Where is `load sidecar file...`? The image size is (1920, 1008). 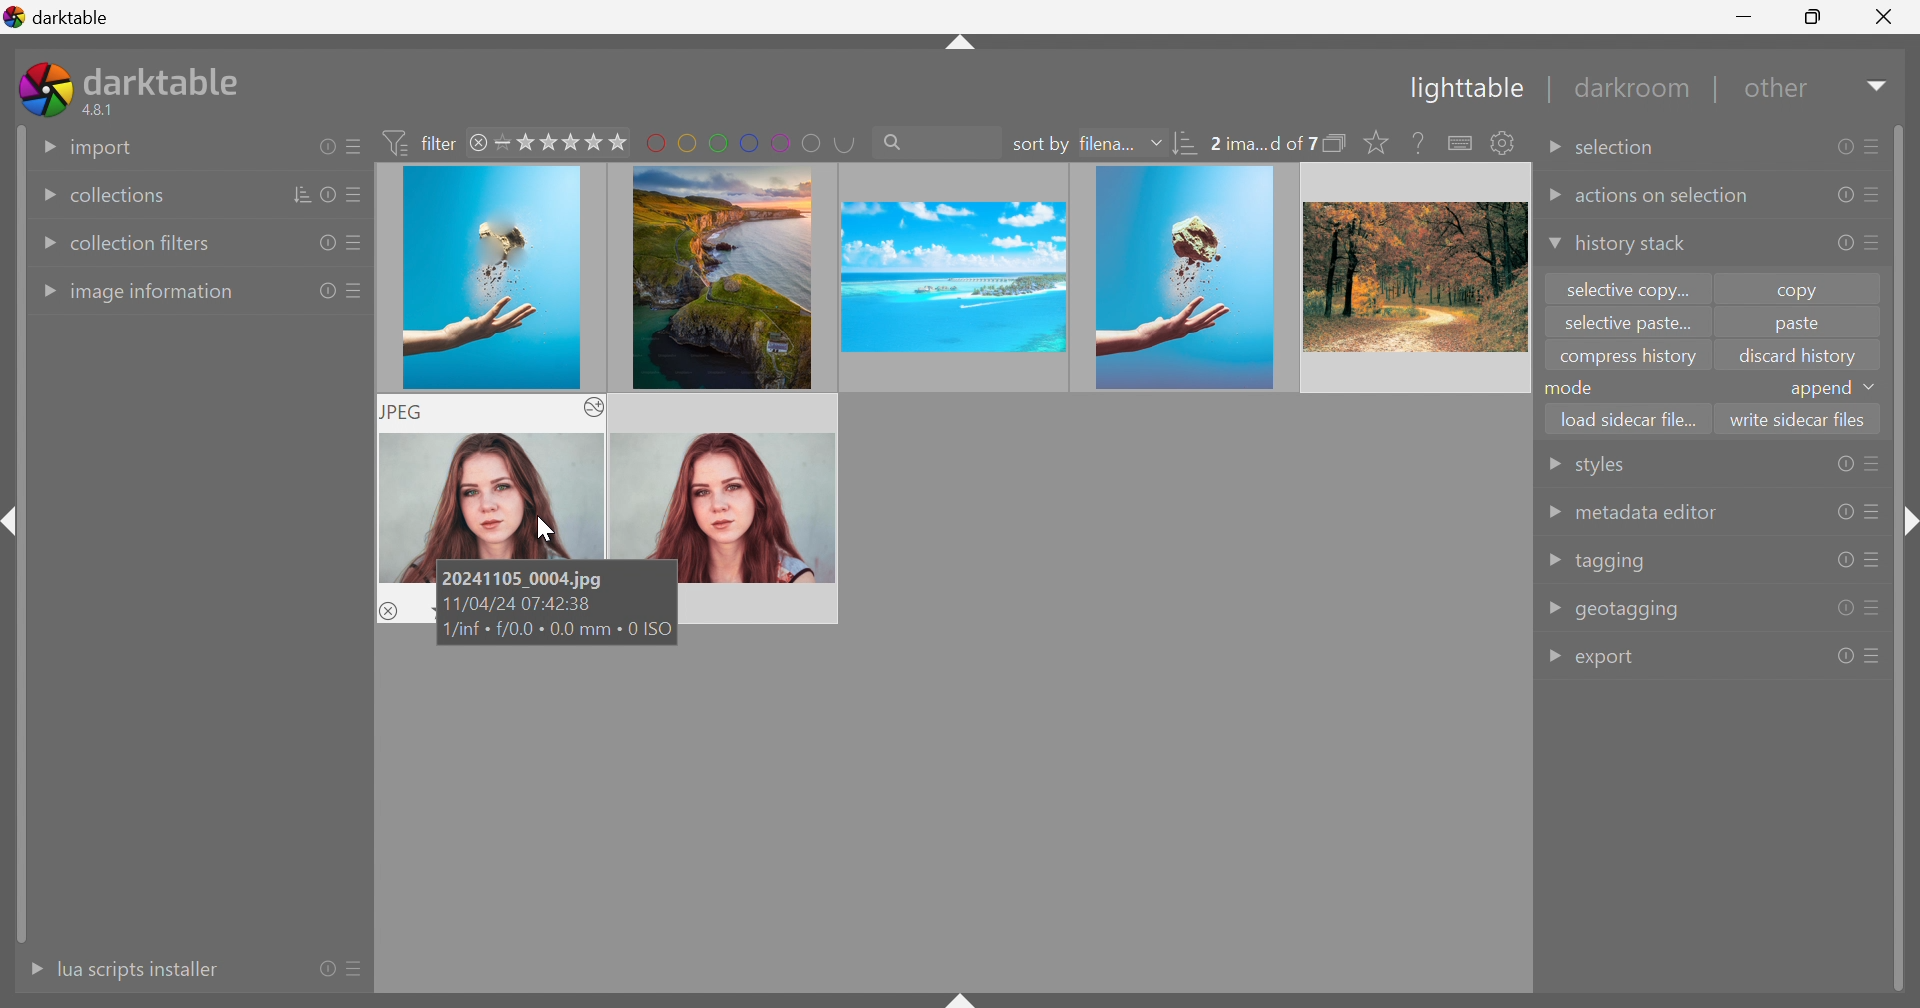 load sidecar file... is located at coordinates (1631, 416).